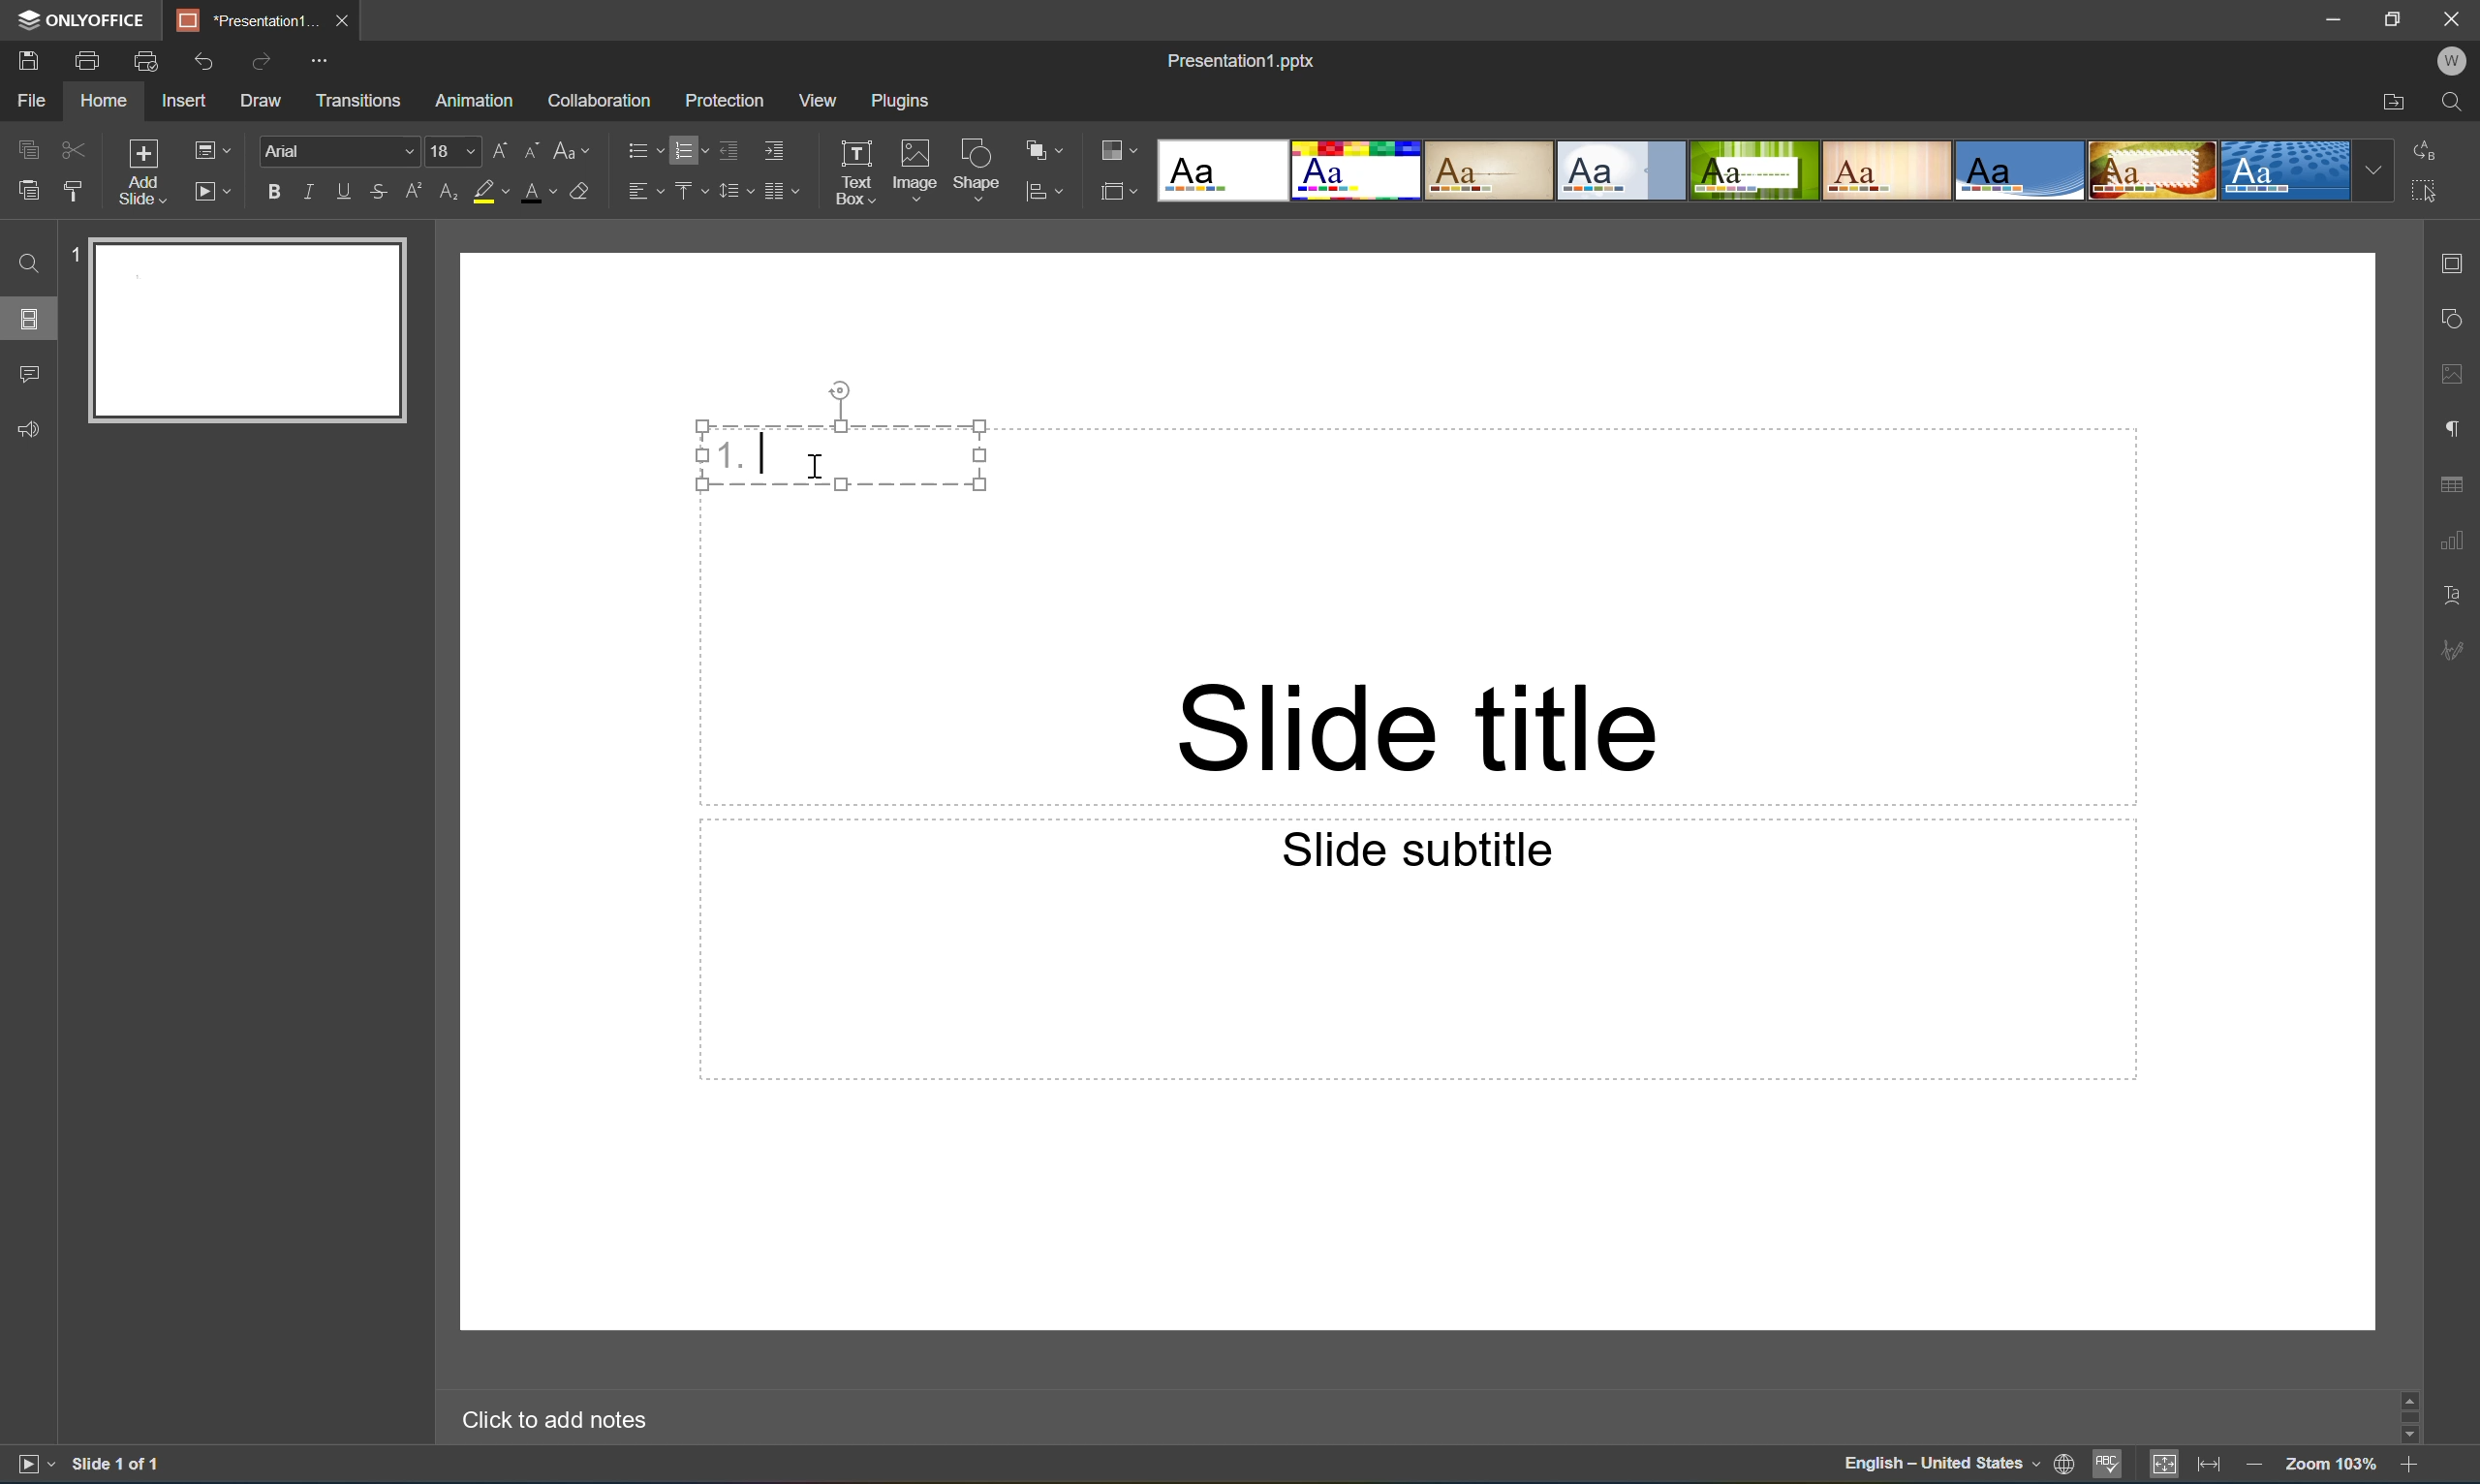  What do you see at coordinates (75, 191) in the screenshot?
I see `Copy style` at bounding box center [75, 191].